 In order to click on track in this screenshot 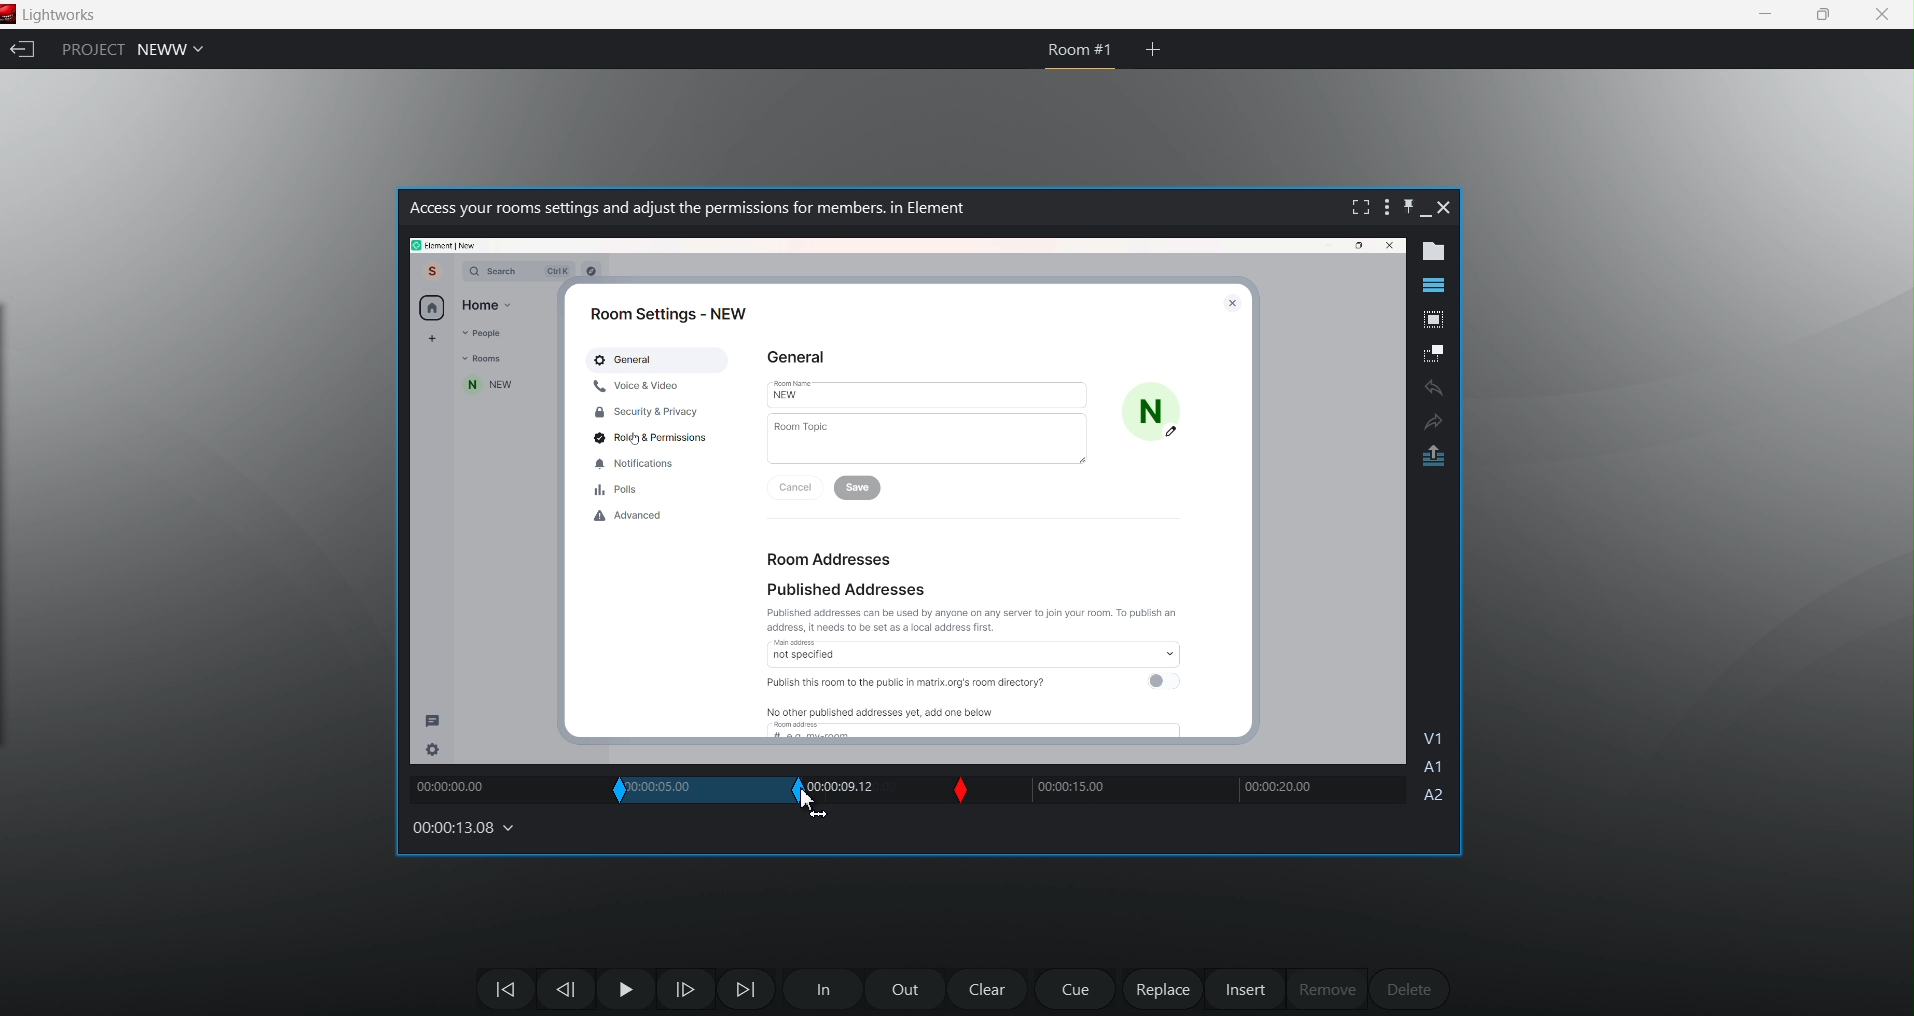, I will do `click(877, 787)`.